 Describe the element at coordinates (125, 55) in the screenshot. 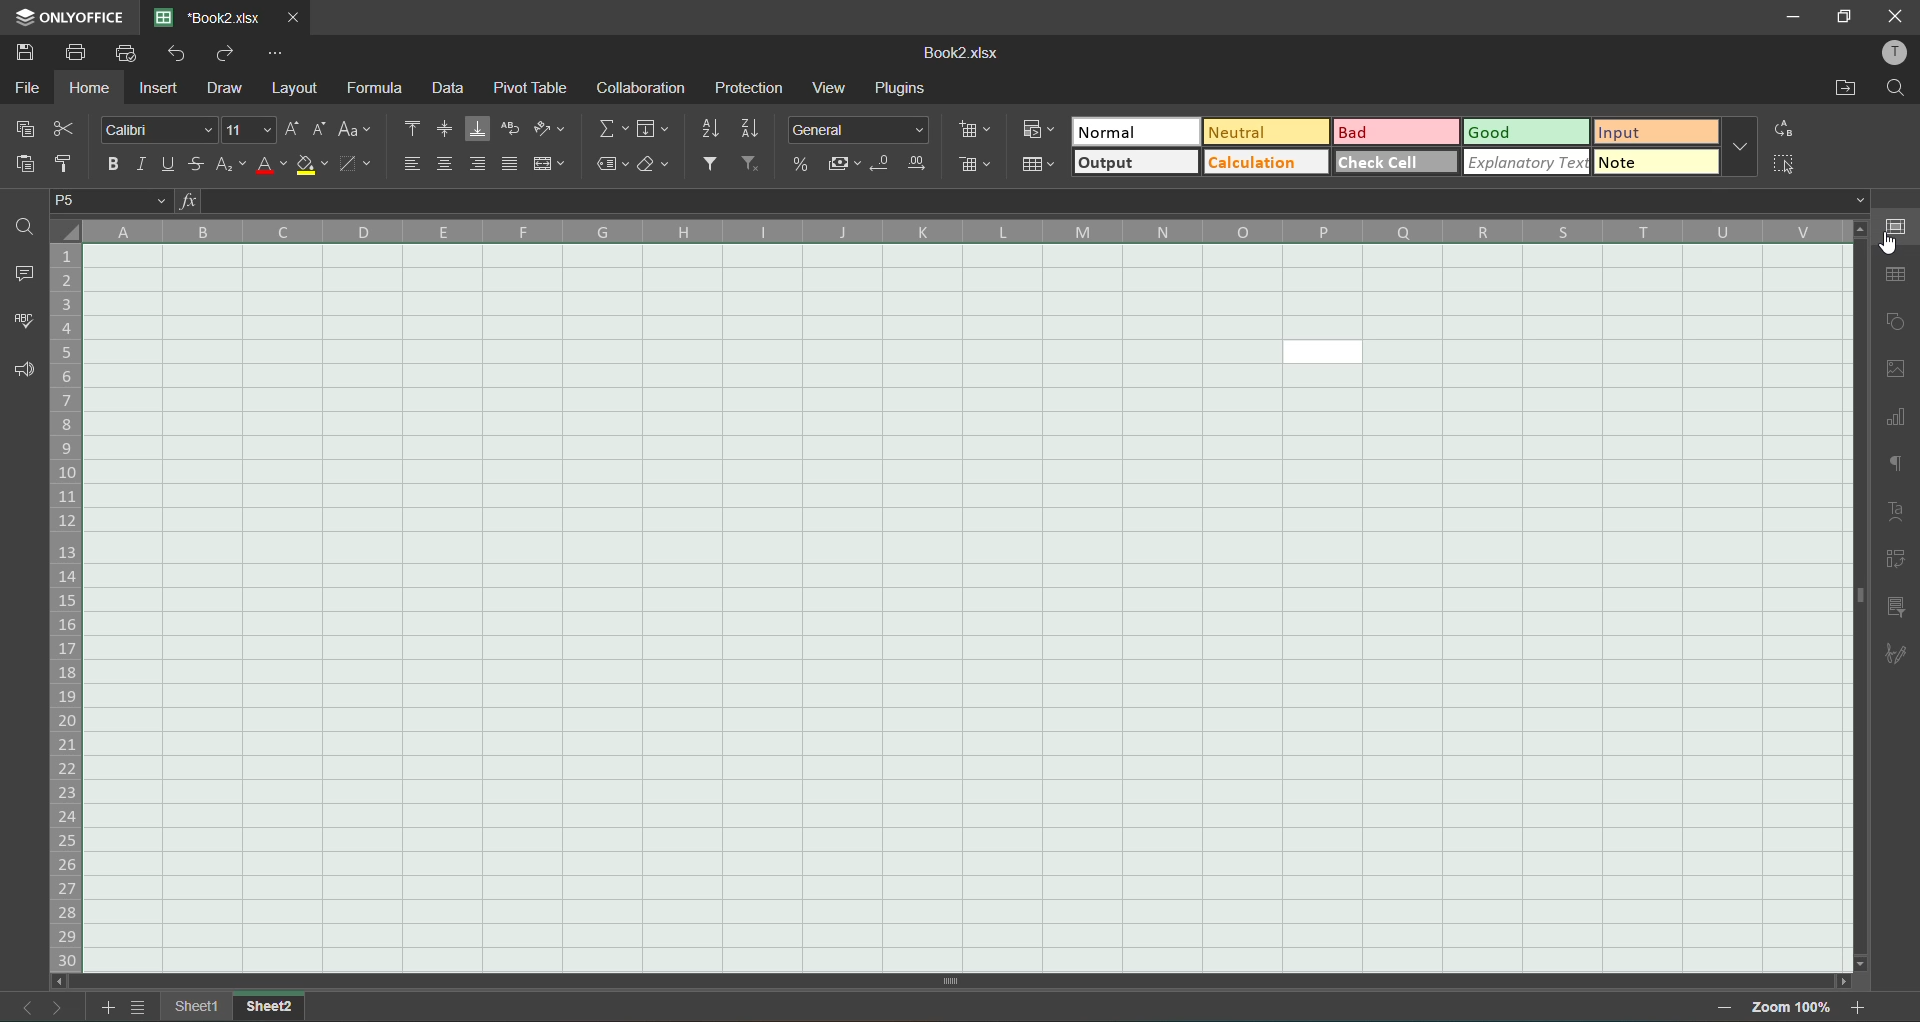

I see `quick print` at that location.